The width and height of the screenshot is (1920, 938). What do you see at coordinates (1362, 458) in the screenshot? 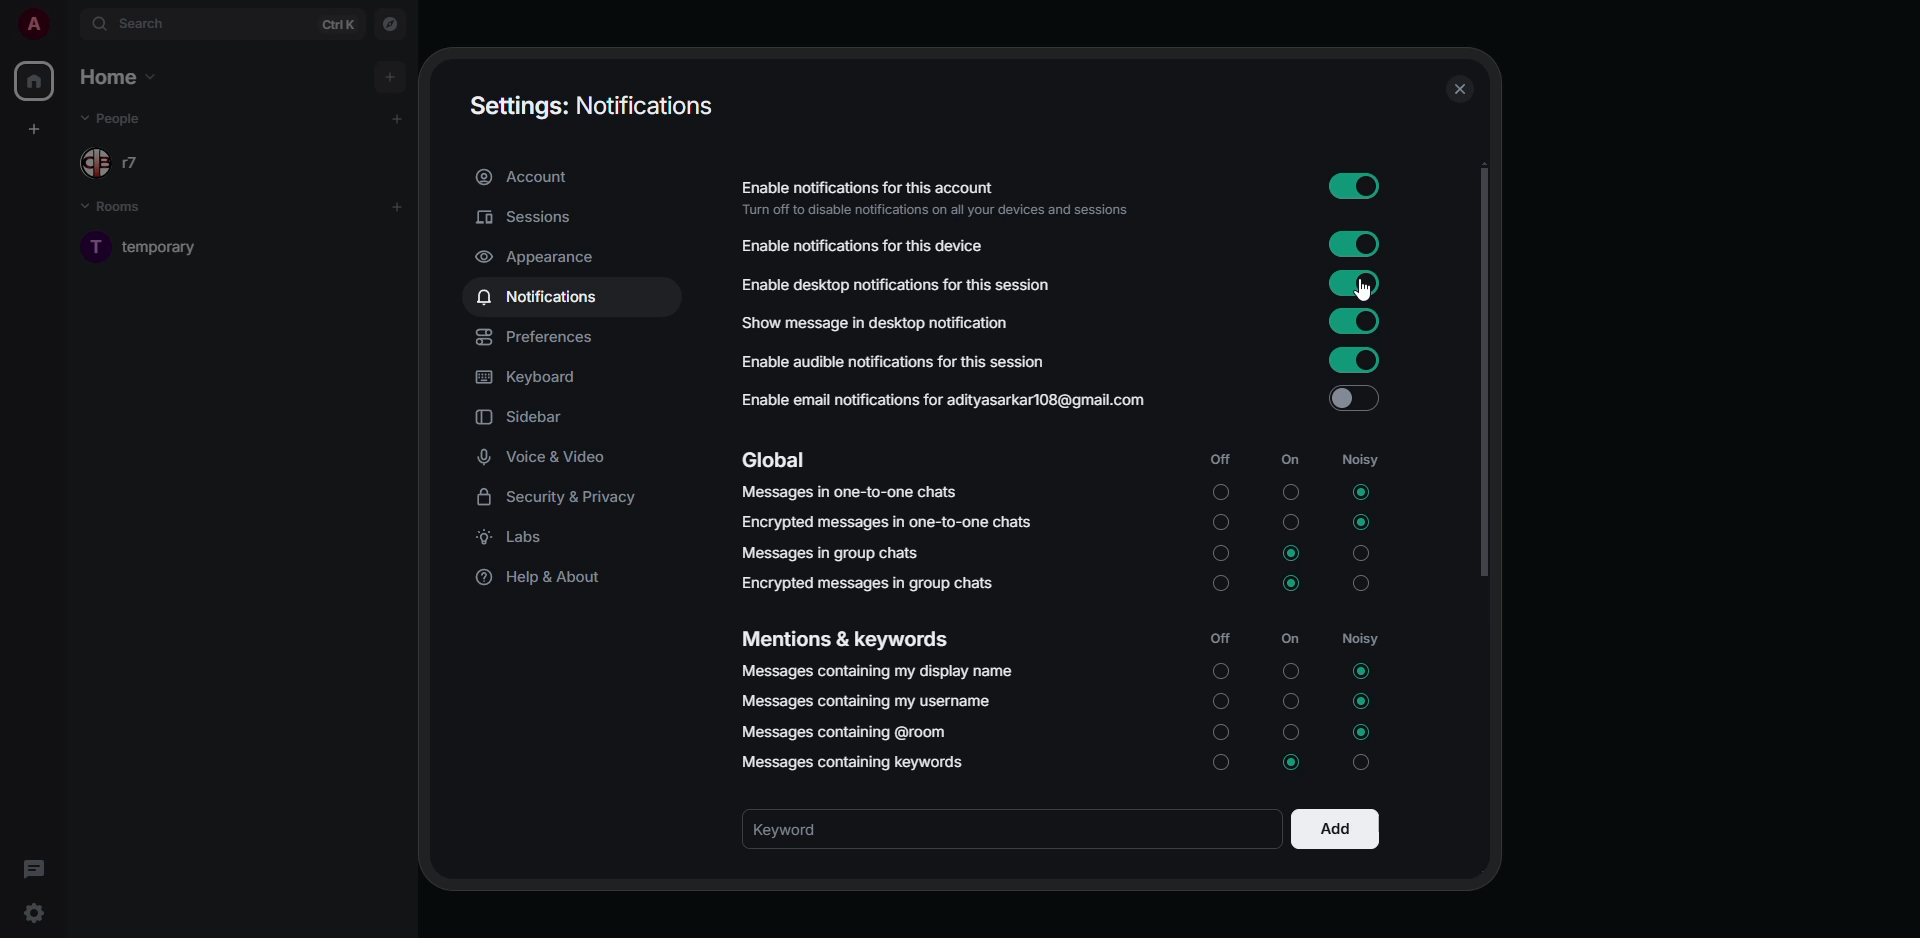
I see `noisy` at bounding box center [1362, 458].